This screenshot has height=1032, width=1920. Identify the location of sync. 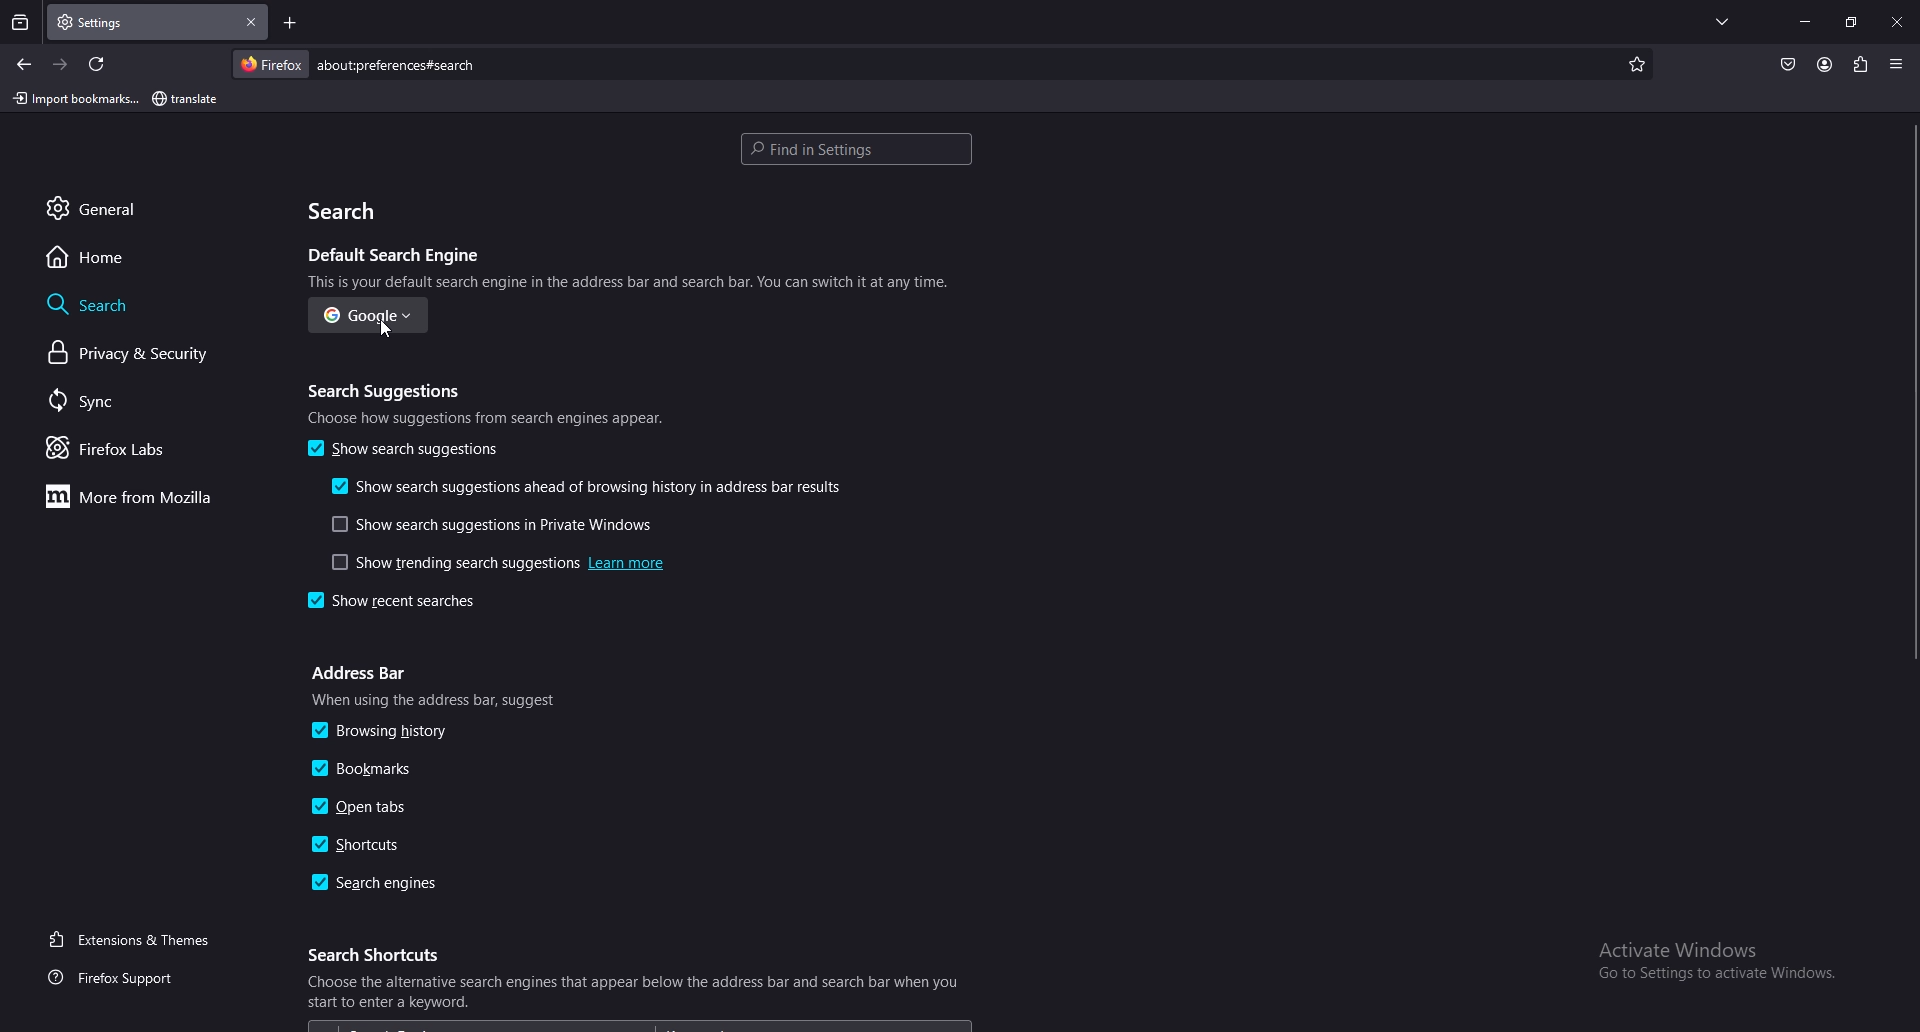
(138, 403).